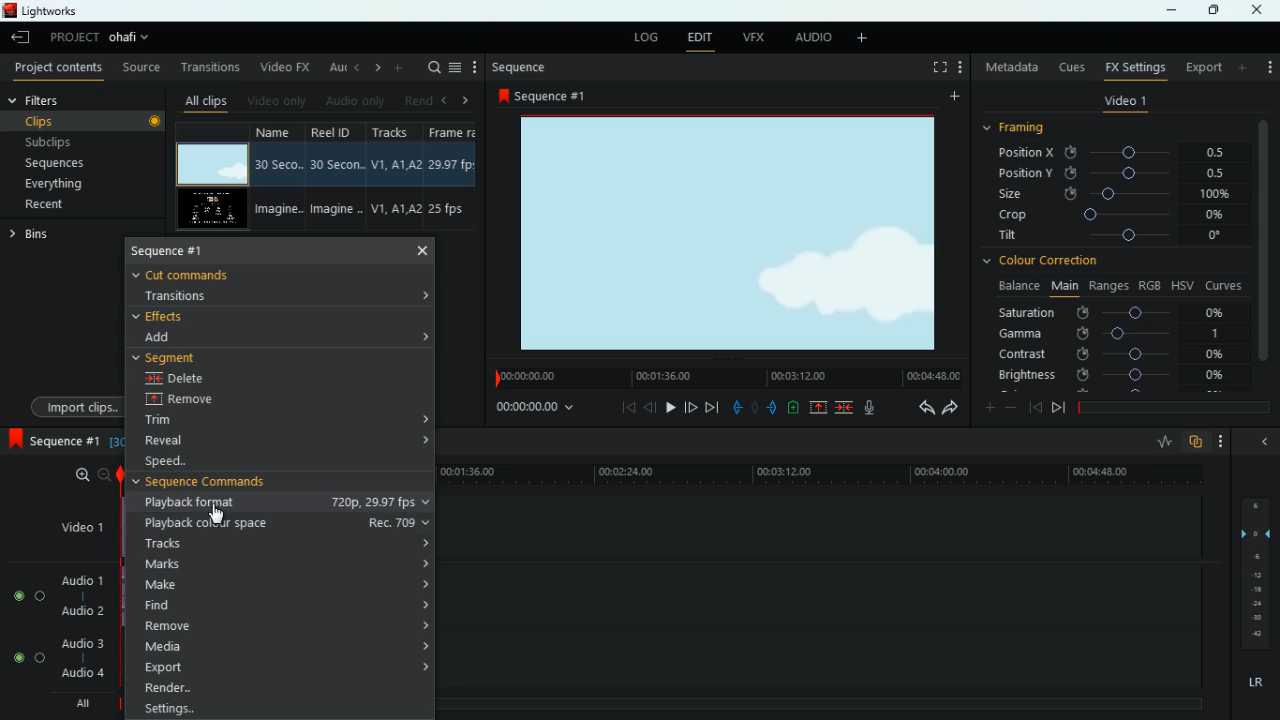 This screenshot has height=720, width=1280. I want to click on remove, so click(289, 625).